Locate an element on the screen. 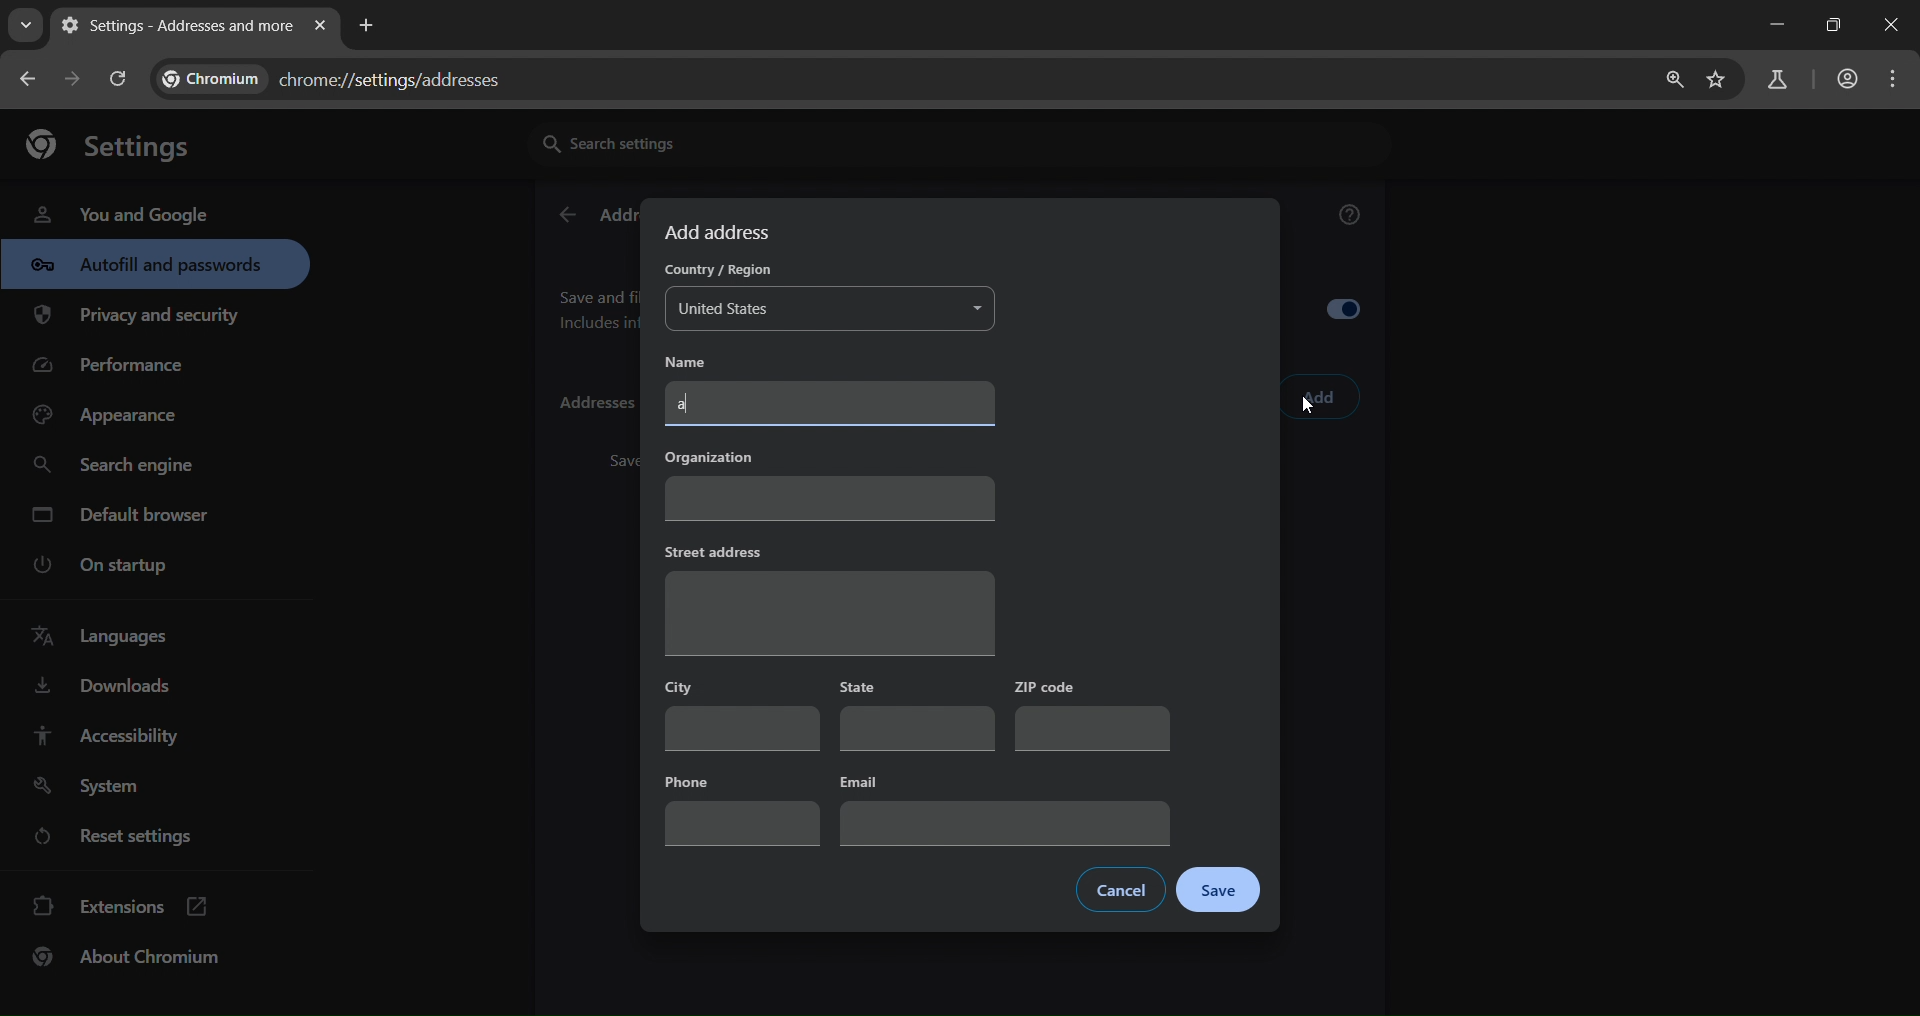 This screenshot has width=1920, height=1016. extensions is located at coordinates (121, 904).